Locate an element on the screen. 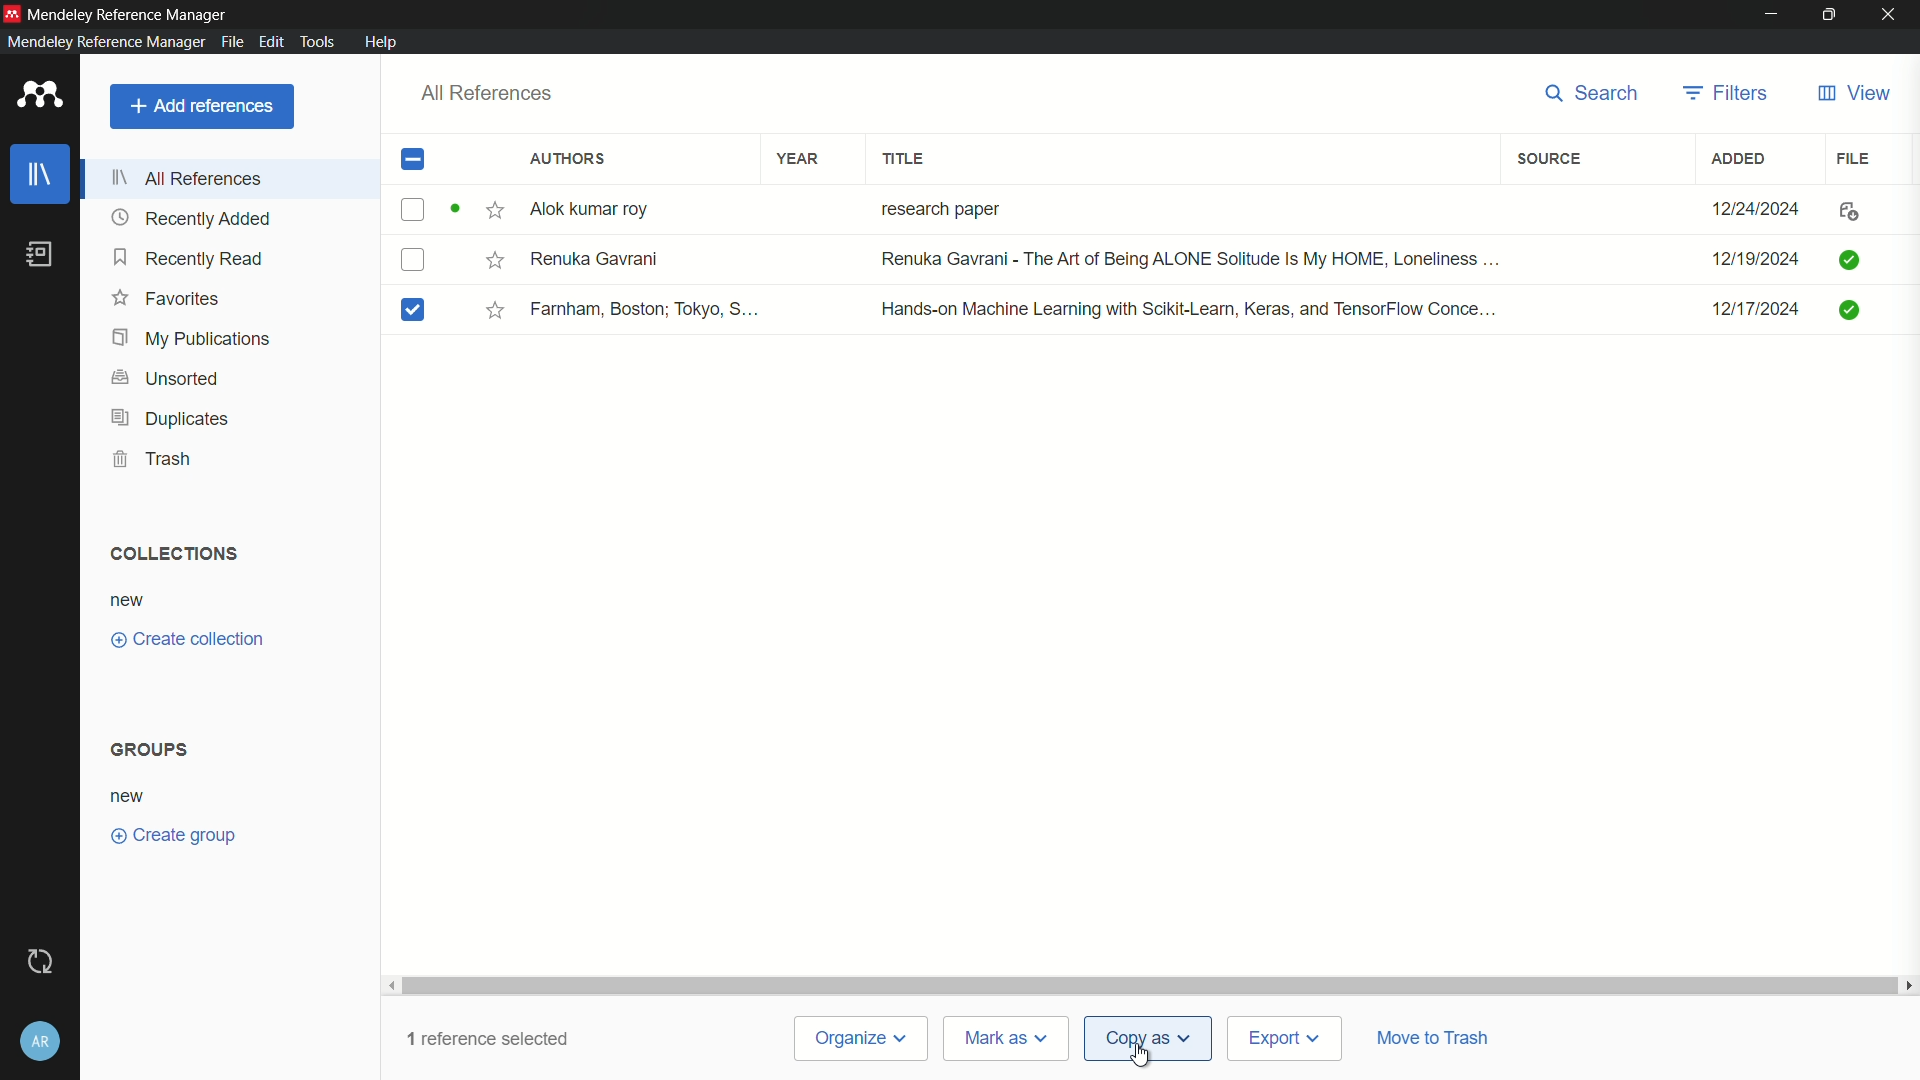 The height and width of the screenshot is (1080, 1920). copy as is located at coordinates (1147, 1037).